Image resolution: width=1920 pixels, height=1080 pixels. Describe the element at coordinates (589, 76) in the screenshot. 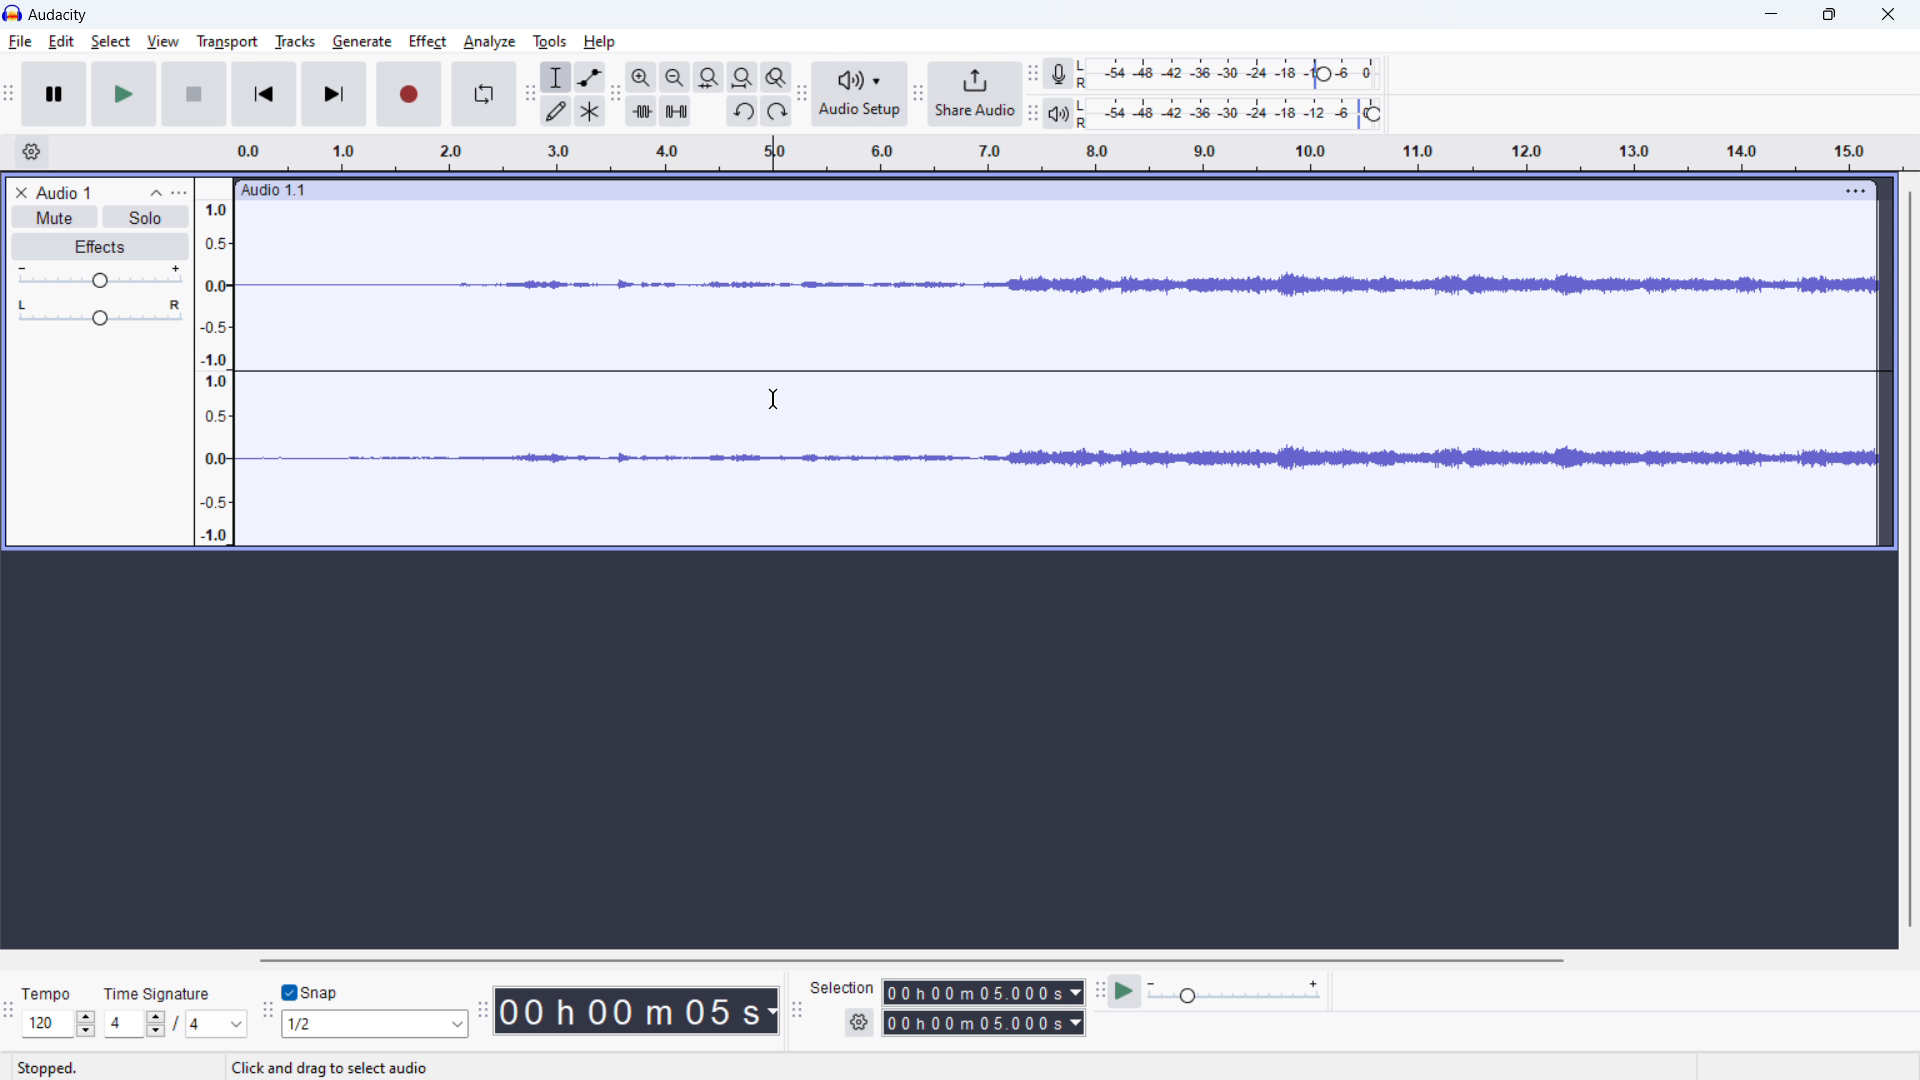

I see `envelop tool` at that location.